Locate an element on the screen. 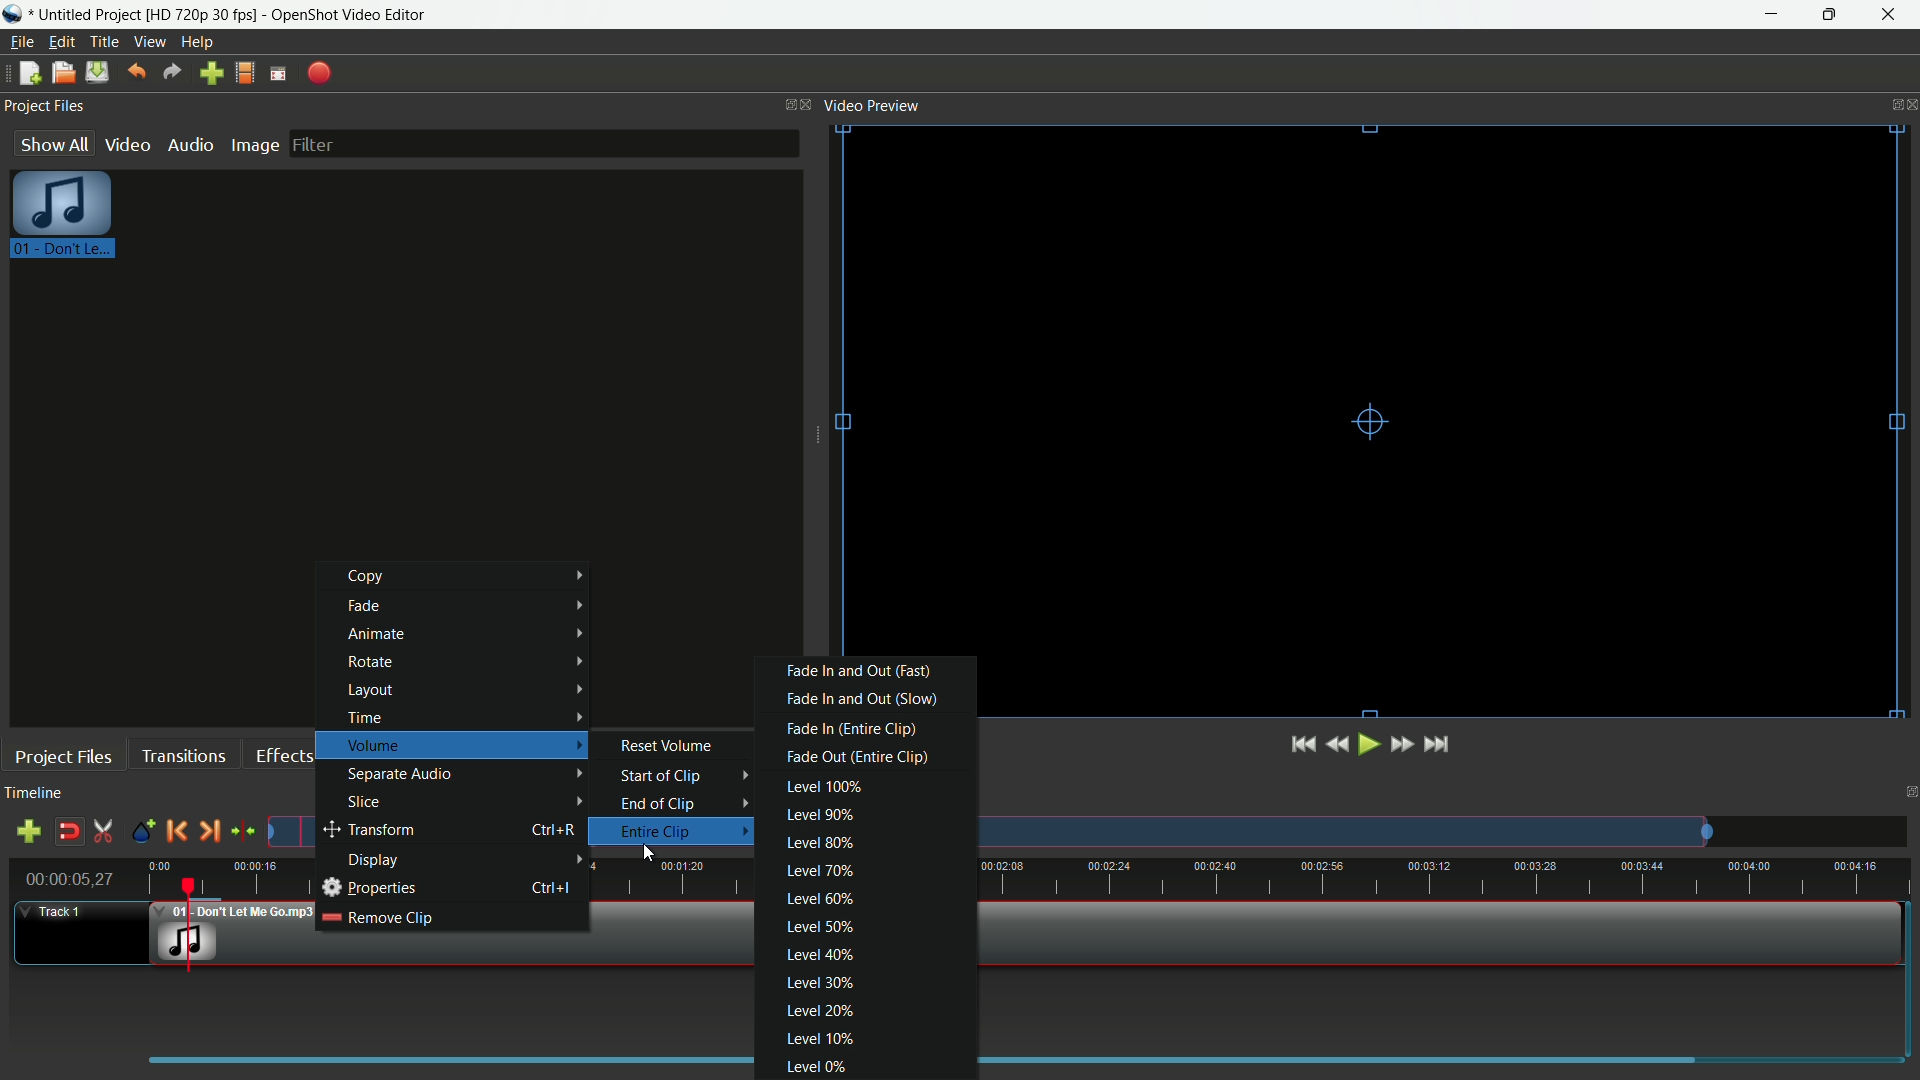 The width and height of the screenshot is (1920, 1080). fade in and out (slow) is located at coordinates (861, 698).